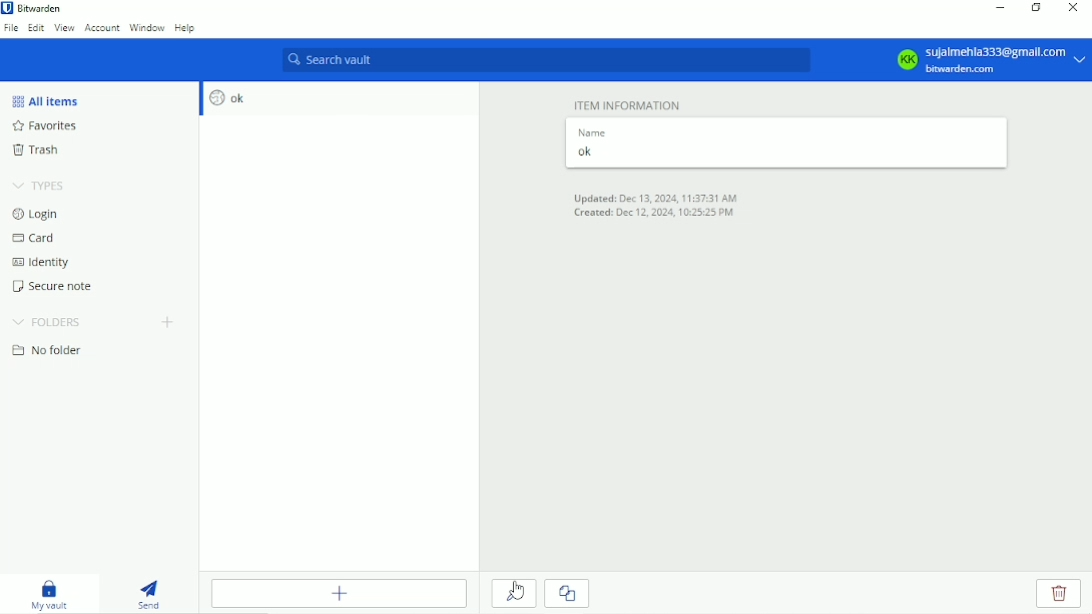  Describe the element at coordinates (169, 323) in the screenshot. I see `Create folder` at that location.